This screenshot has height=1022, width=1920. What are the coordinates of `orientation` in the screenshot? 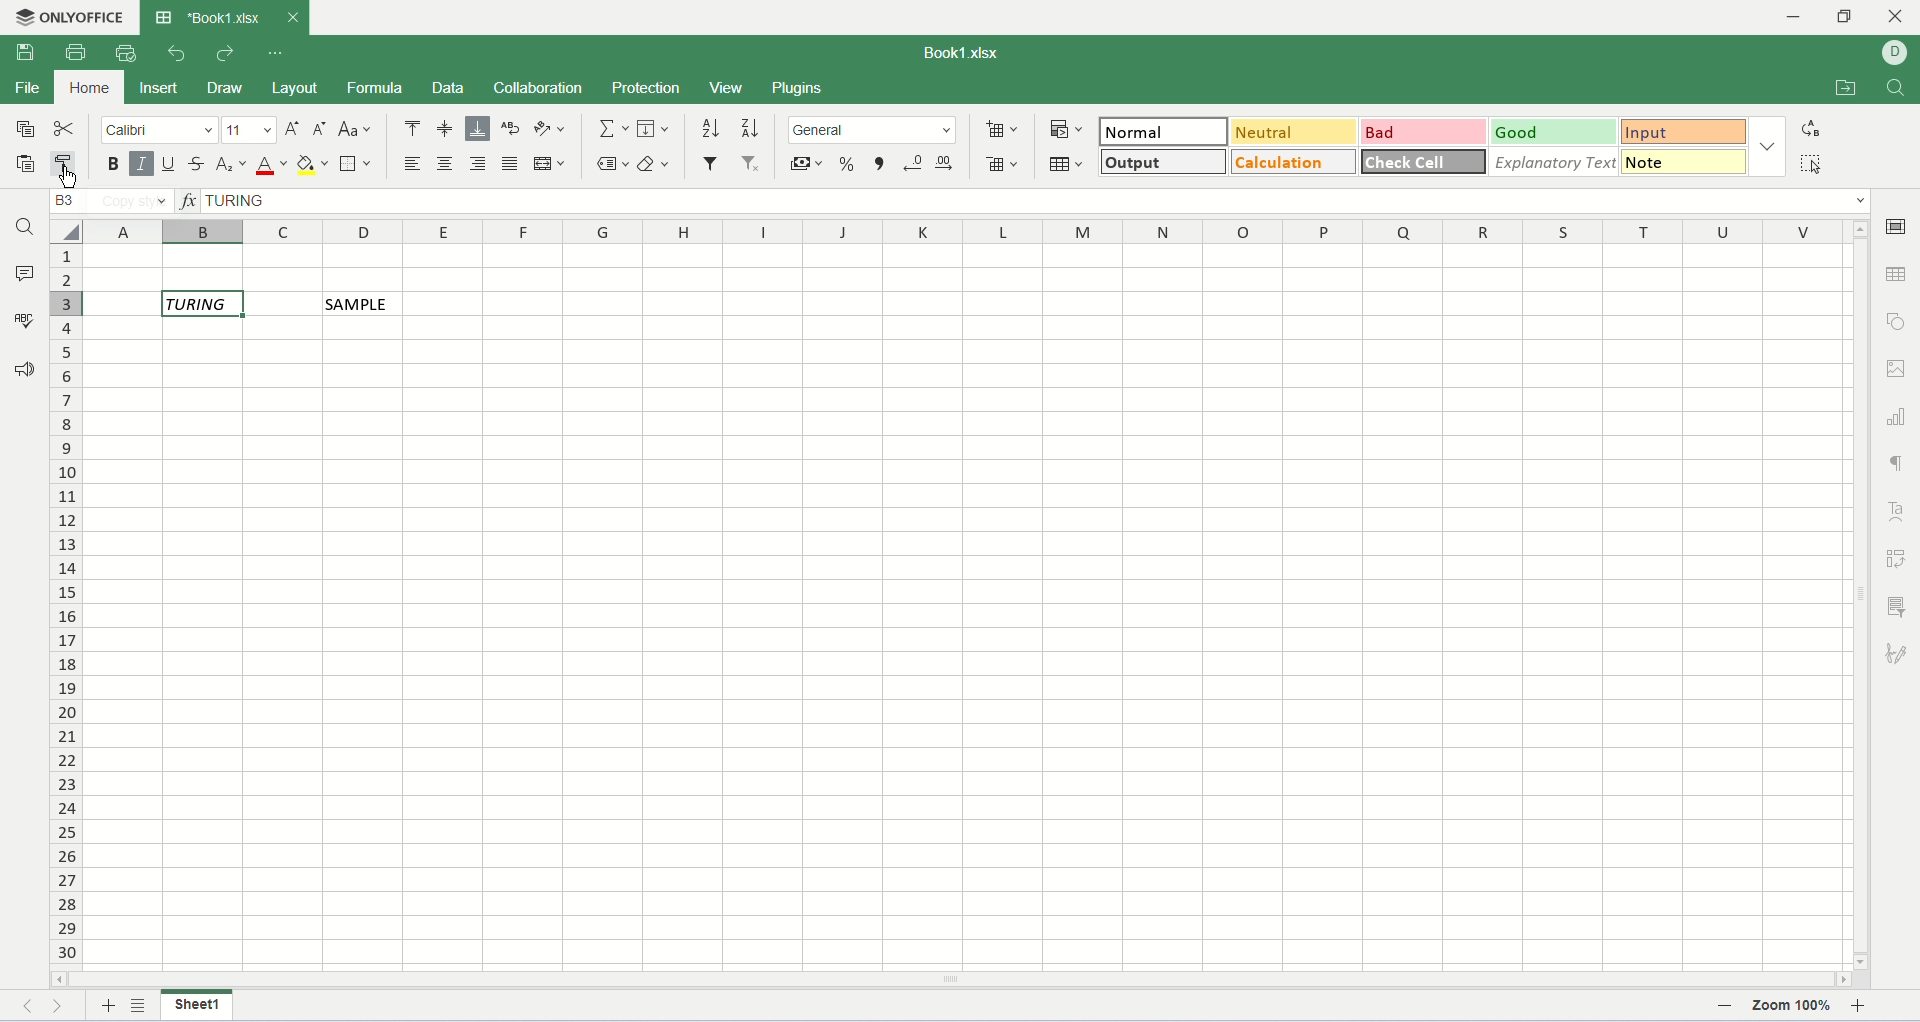 It's located at (550, 130).